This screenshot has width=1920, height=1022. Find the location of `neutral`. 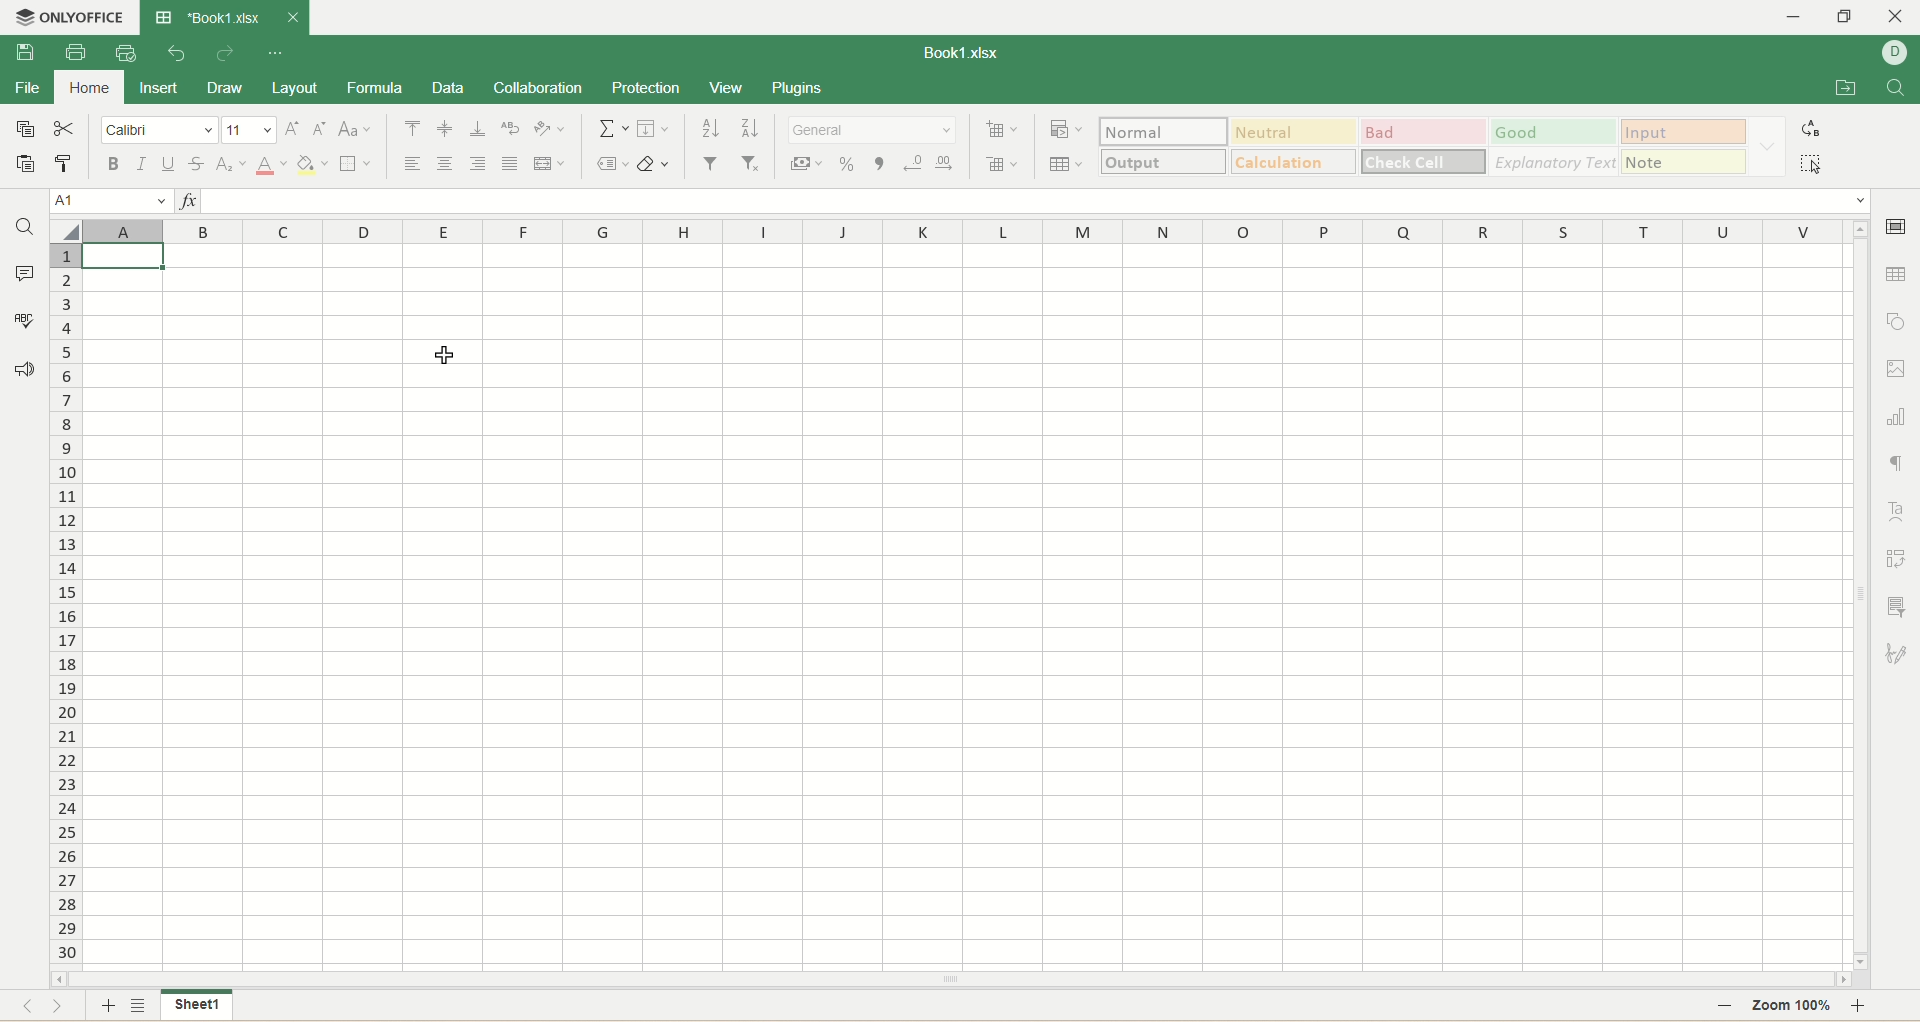

neutral is located at coordinates (1295, 133).